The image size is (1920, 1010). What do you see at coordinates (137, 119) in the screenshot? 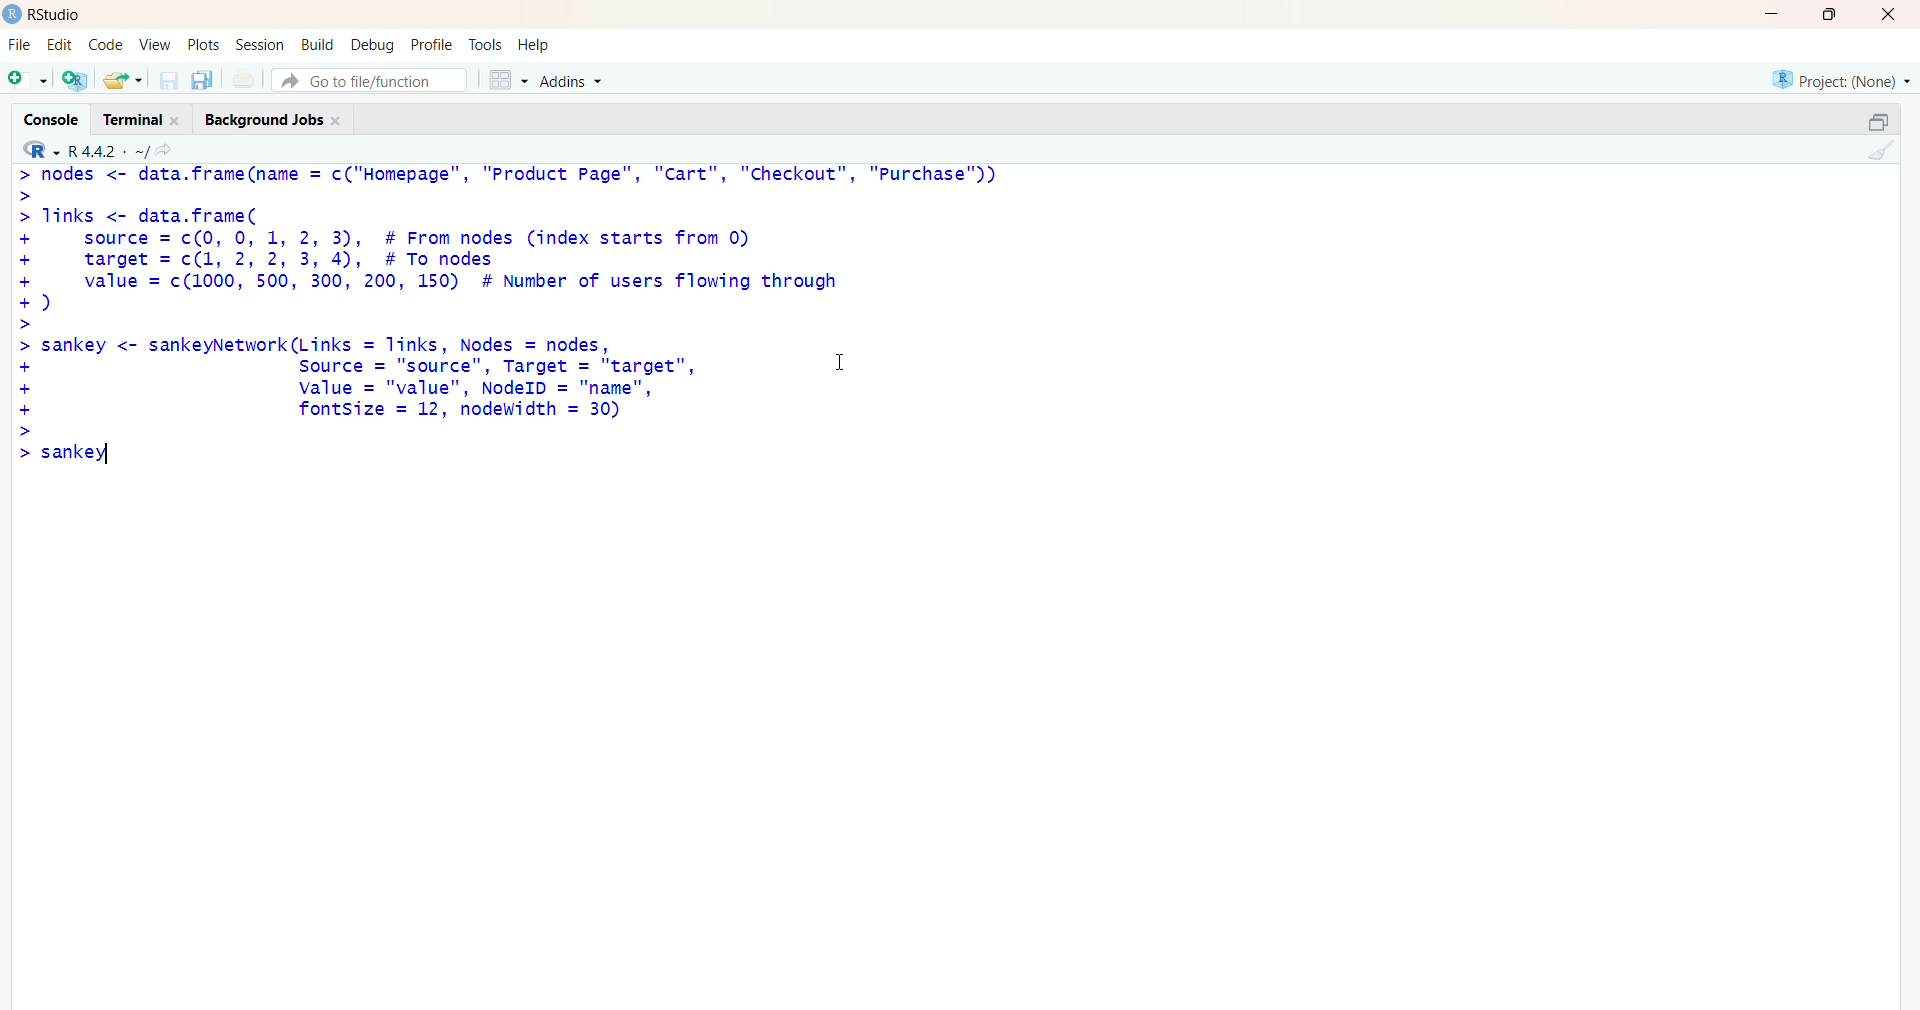
I see `terminal` at bounding box center [137, 119].